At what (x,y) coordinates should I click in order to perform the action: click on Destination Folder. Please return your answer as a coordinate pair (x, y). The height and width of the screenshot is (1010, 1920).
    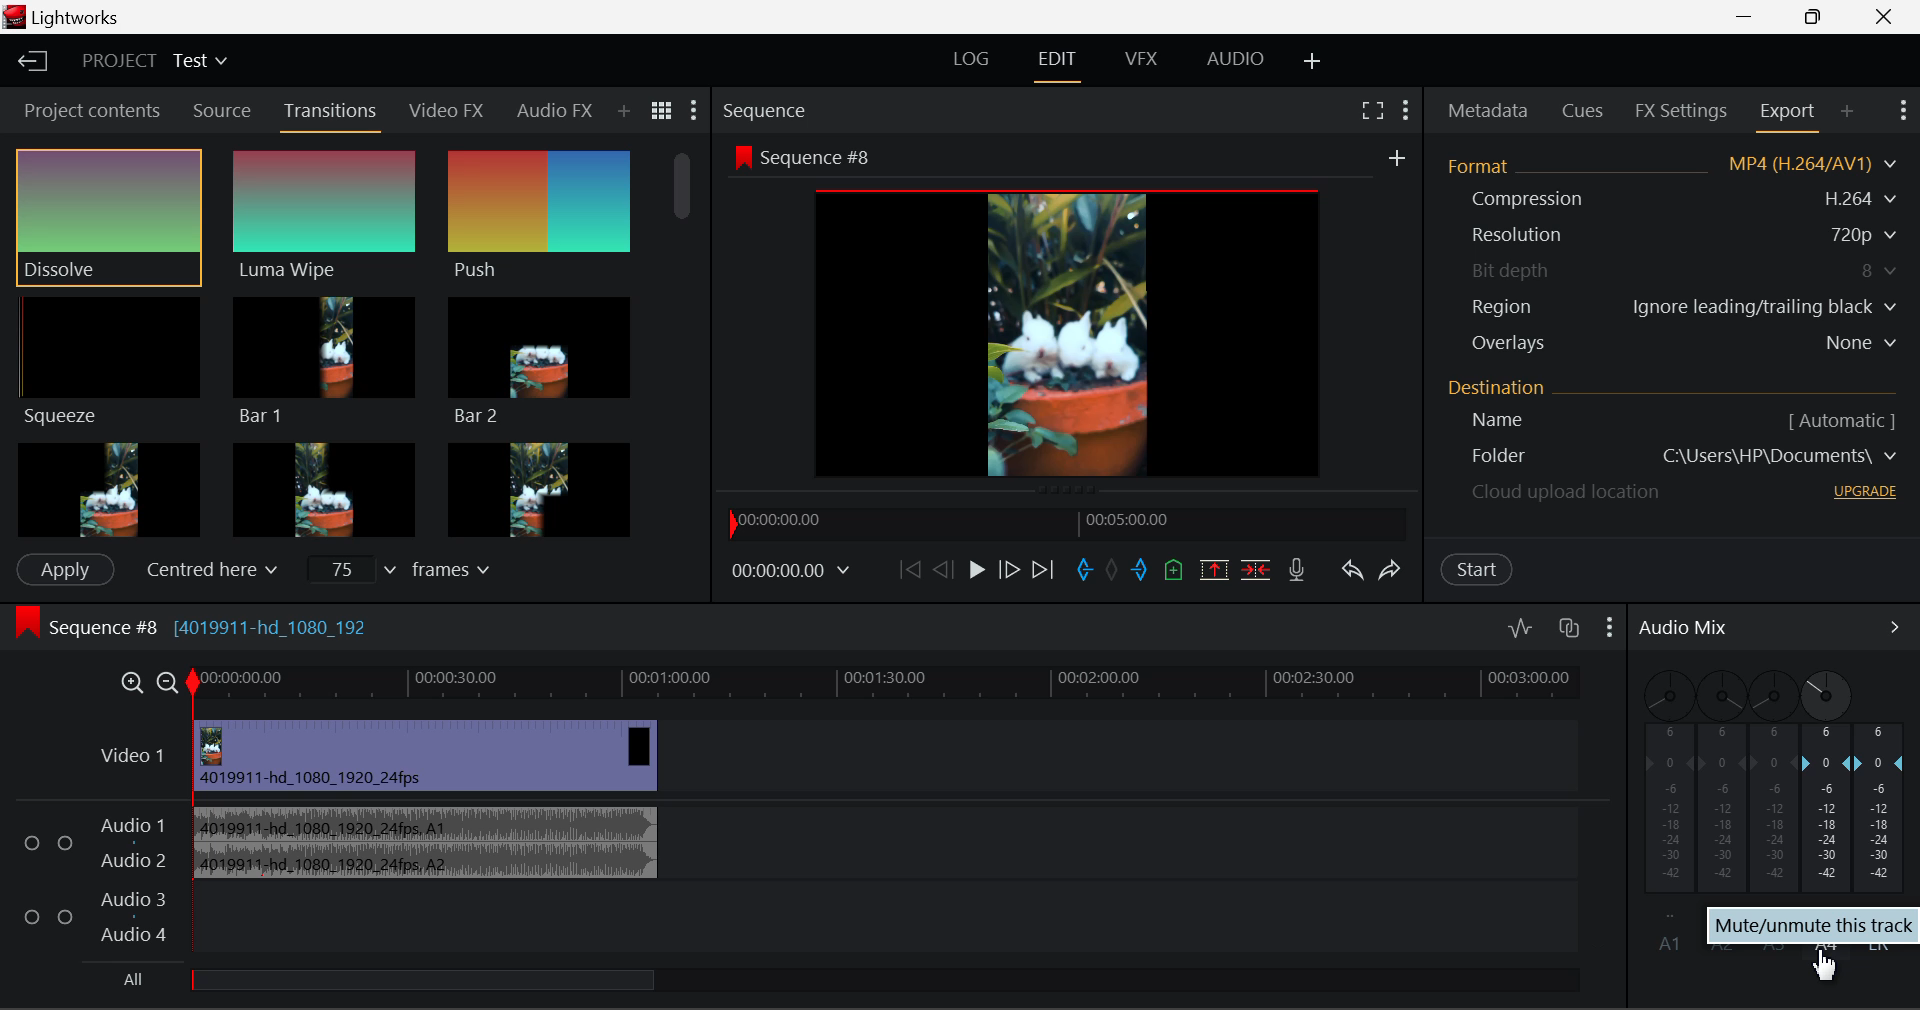
    Looking at the image, I should click on (1675, 457).